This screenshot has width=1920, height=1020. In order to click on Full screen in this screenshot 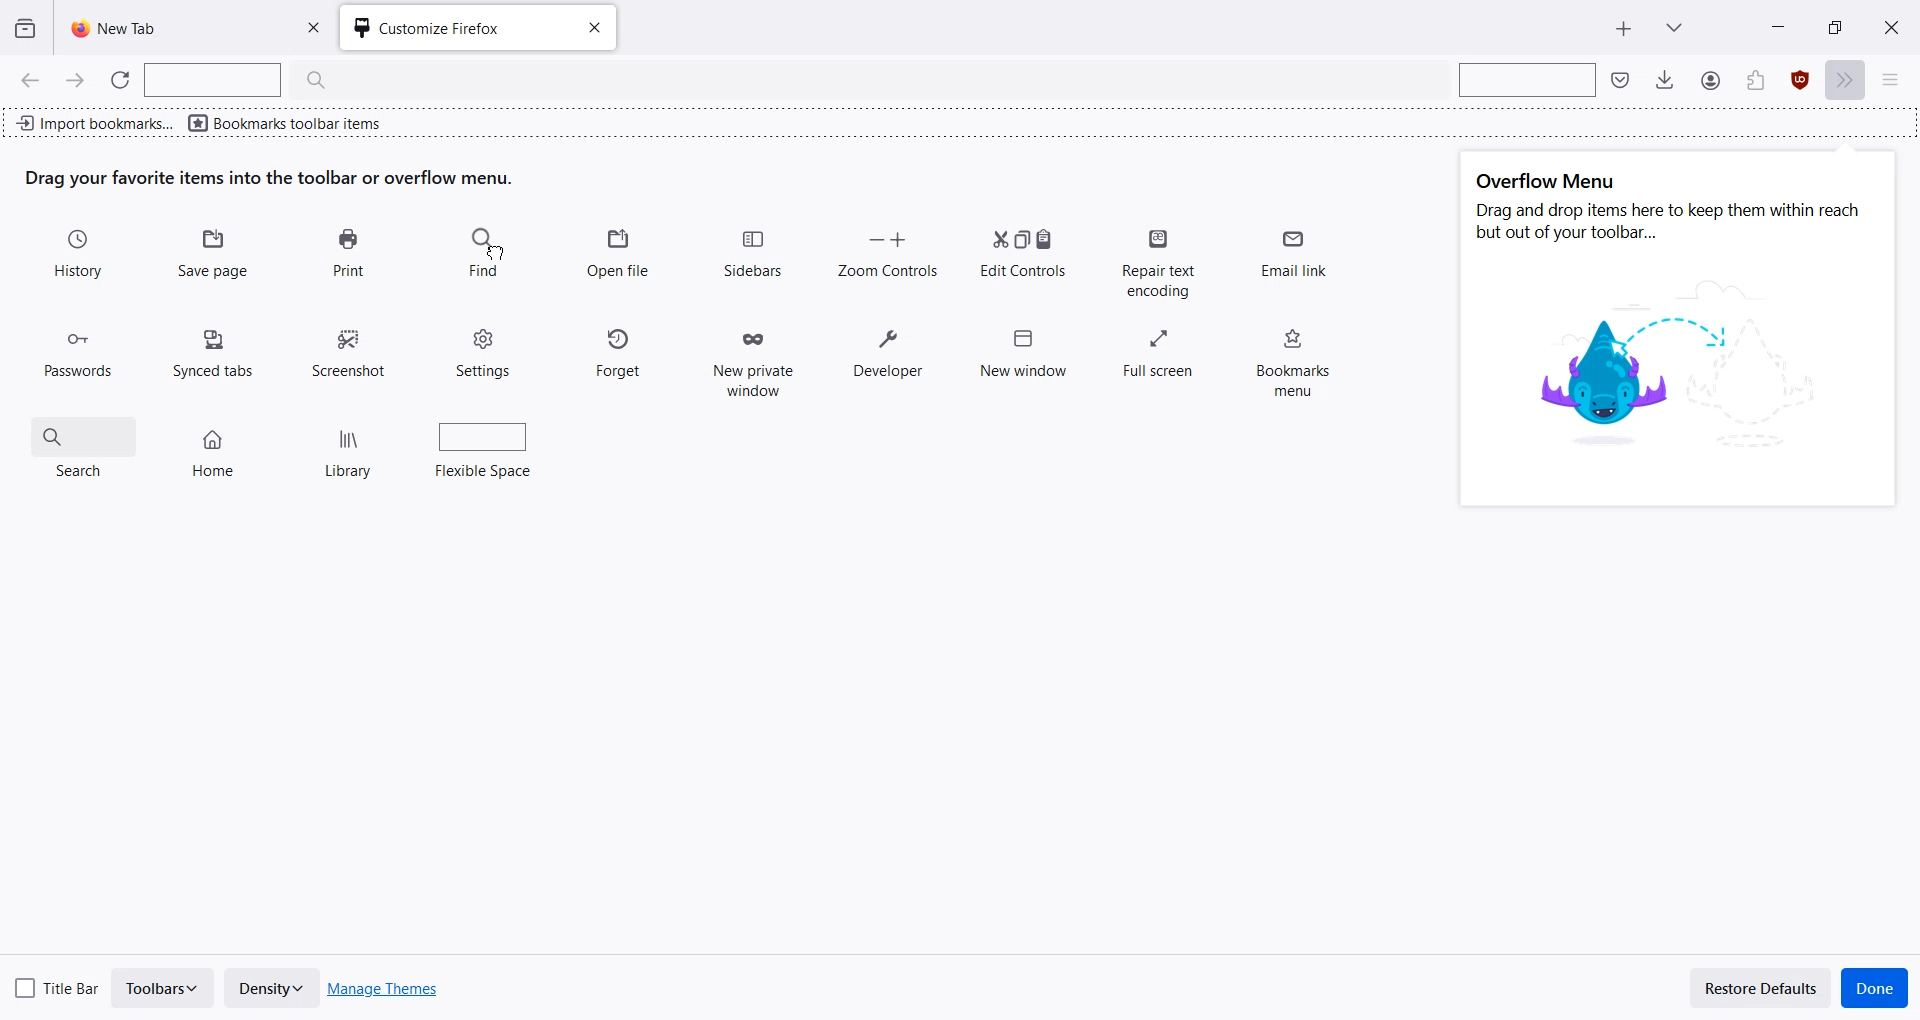, I will do `click(1159, 347)`.